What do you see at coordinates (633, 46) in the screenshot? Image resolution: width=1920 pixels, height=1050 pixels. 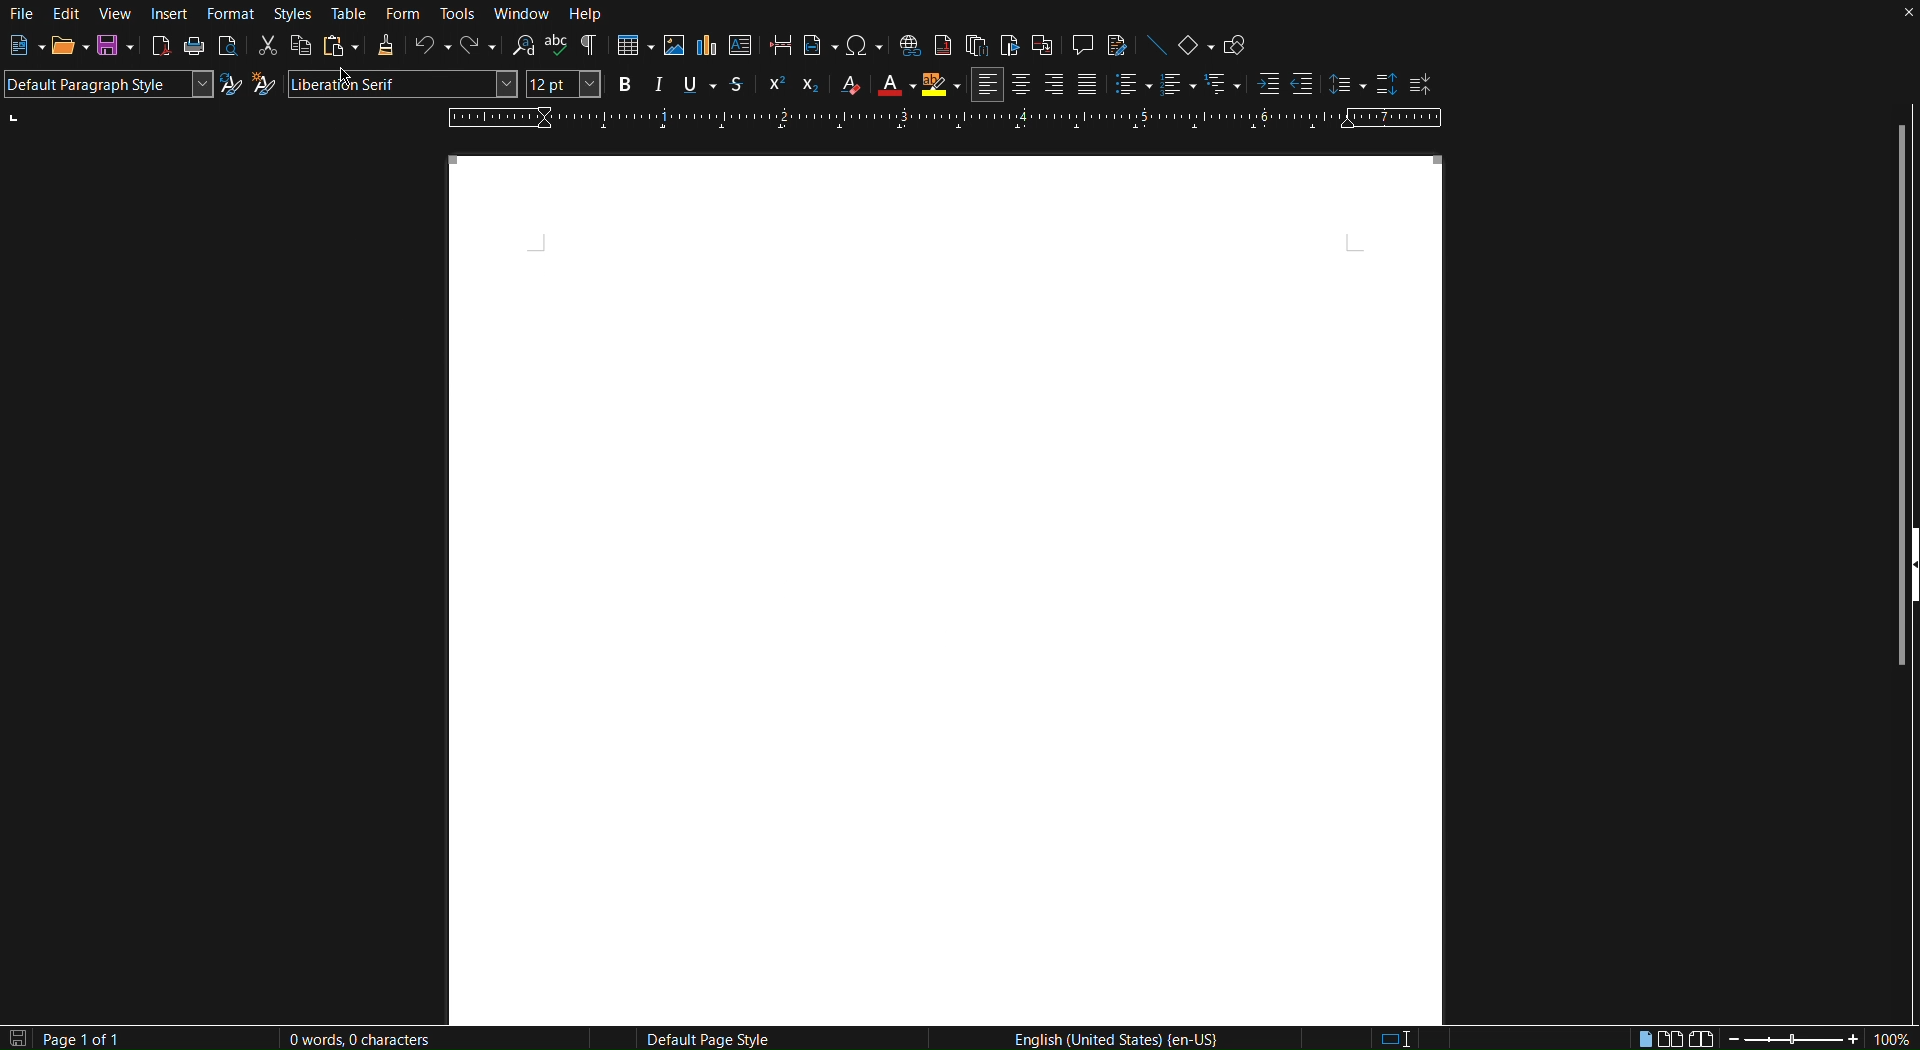 I see `Insert Table` at bounding box center [633, 46].